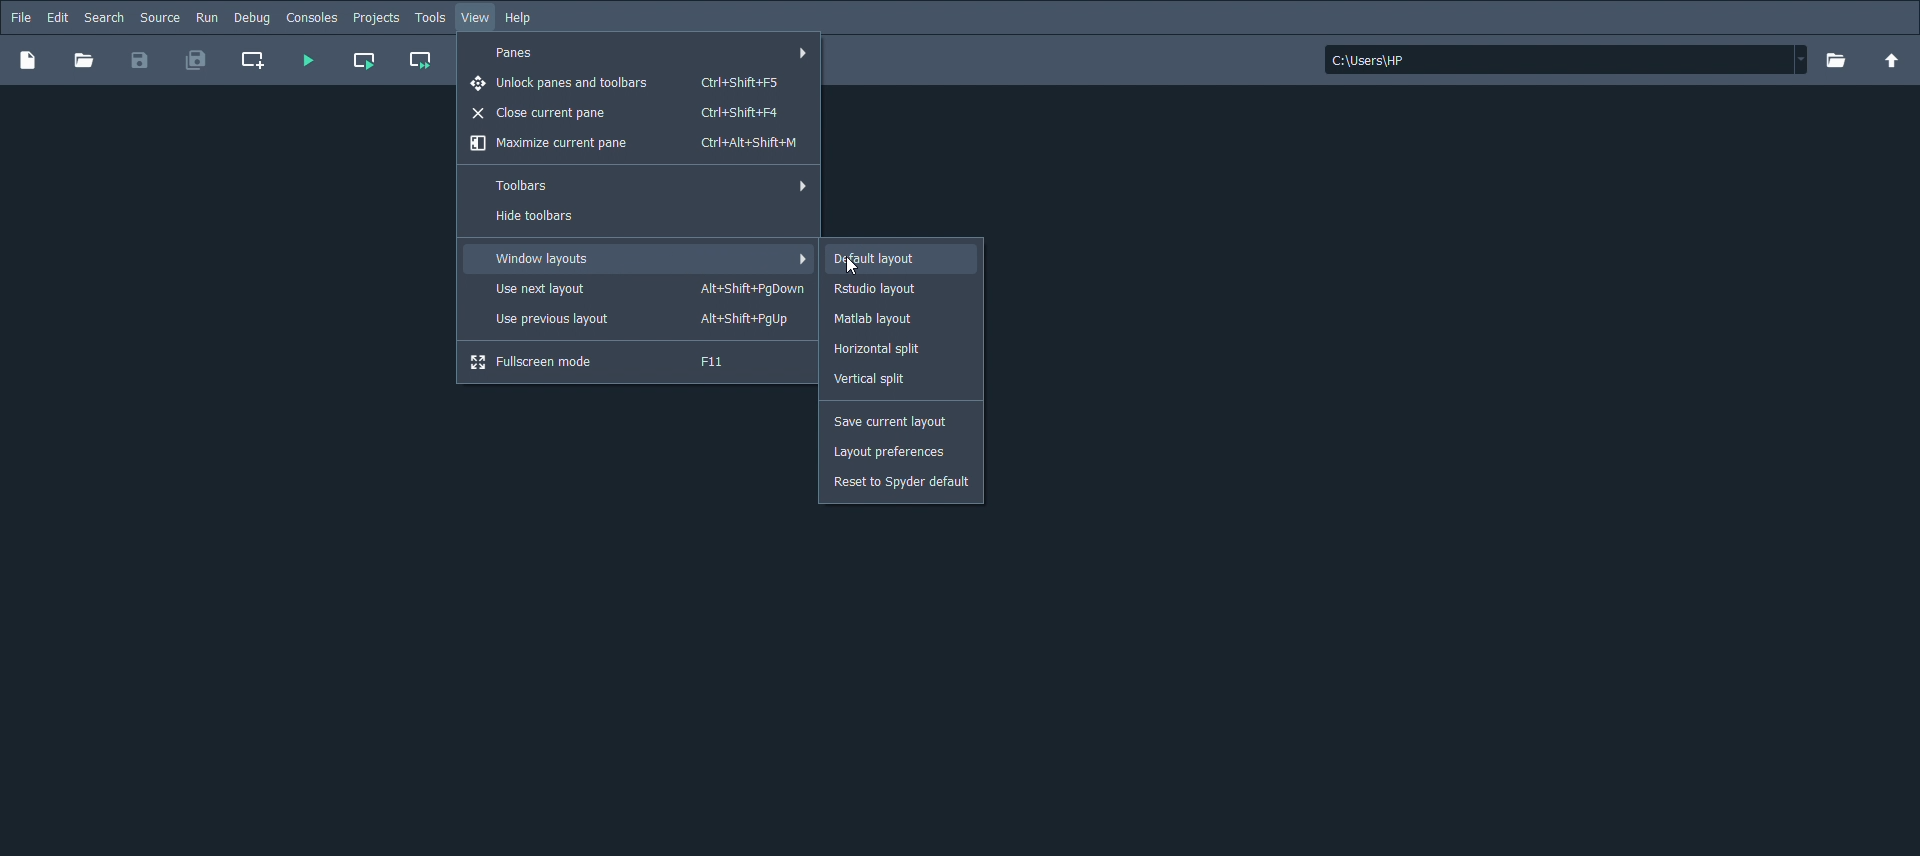  What do you see at coordinates (254, 60) in the screenshot?
I see `Create new cell at the current line` at bounding box center [254, 60].